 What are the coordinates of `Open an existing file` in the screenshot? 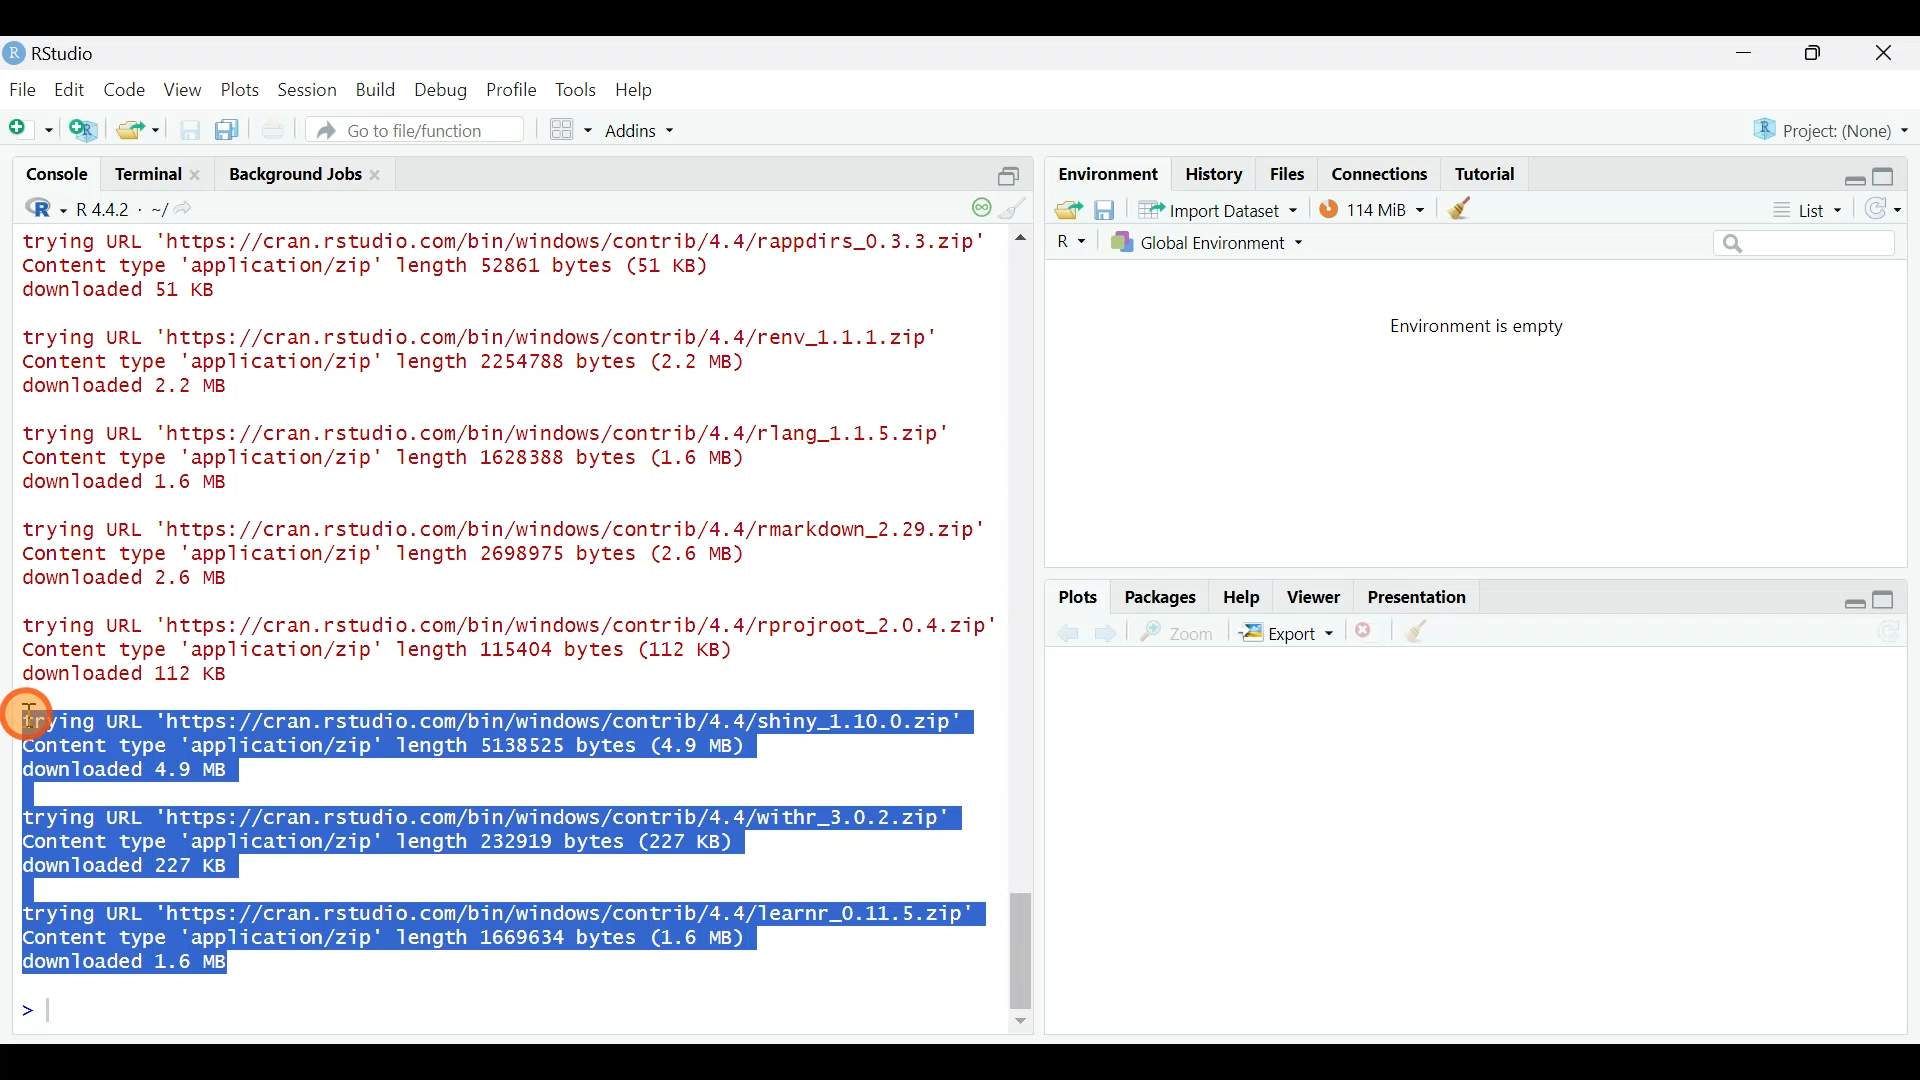 It's located at (140, 132).